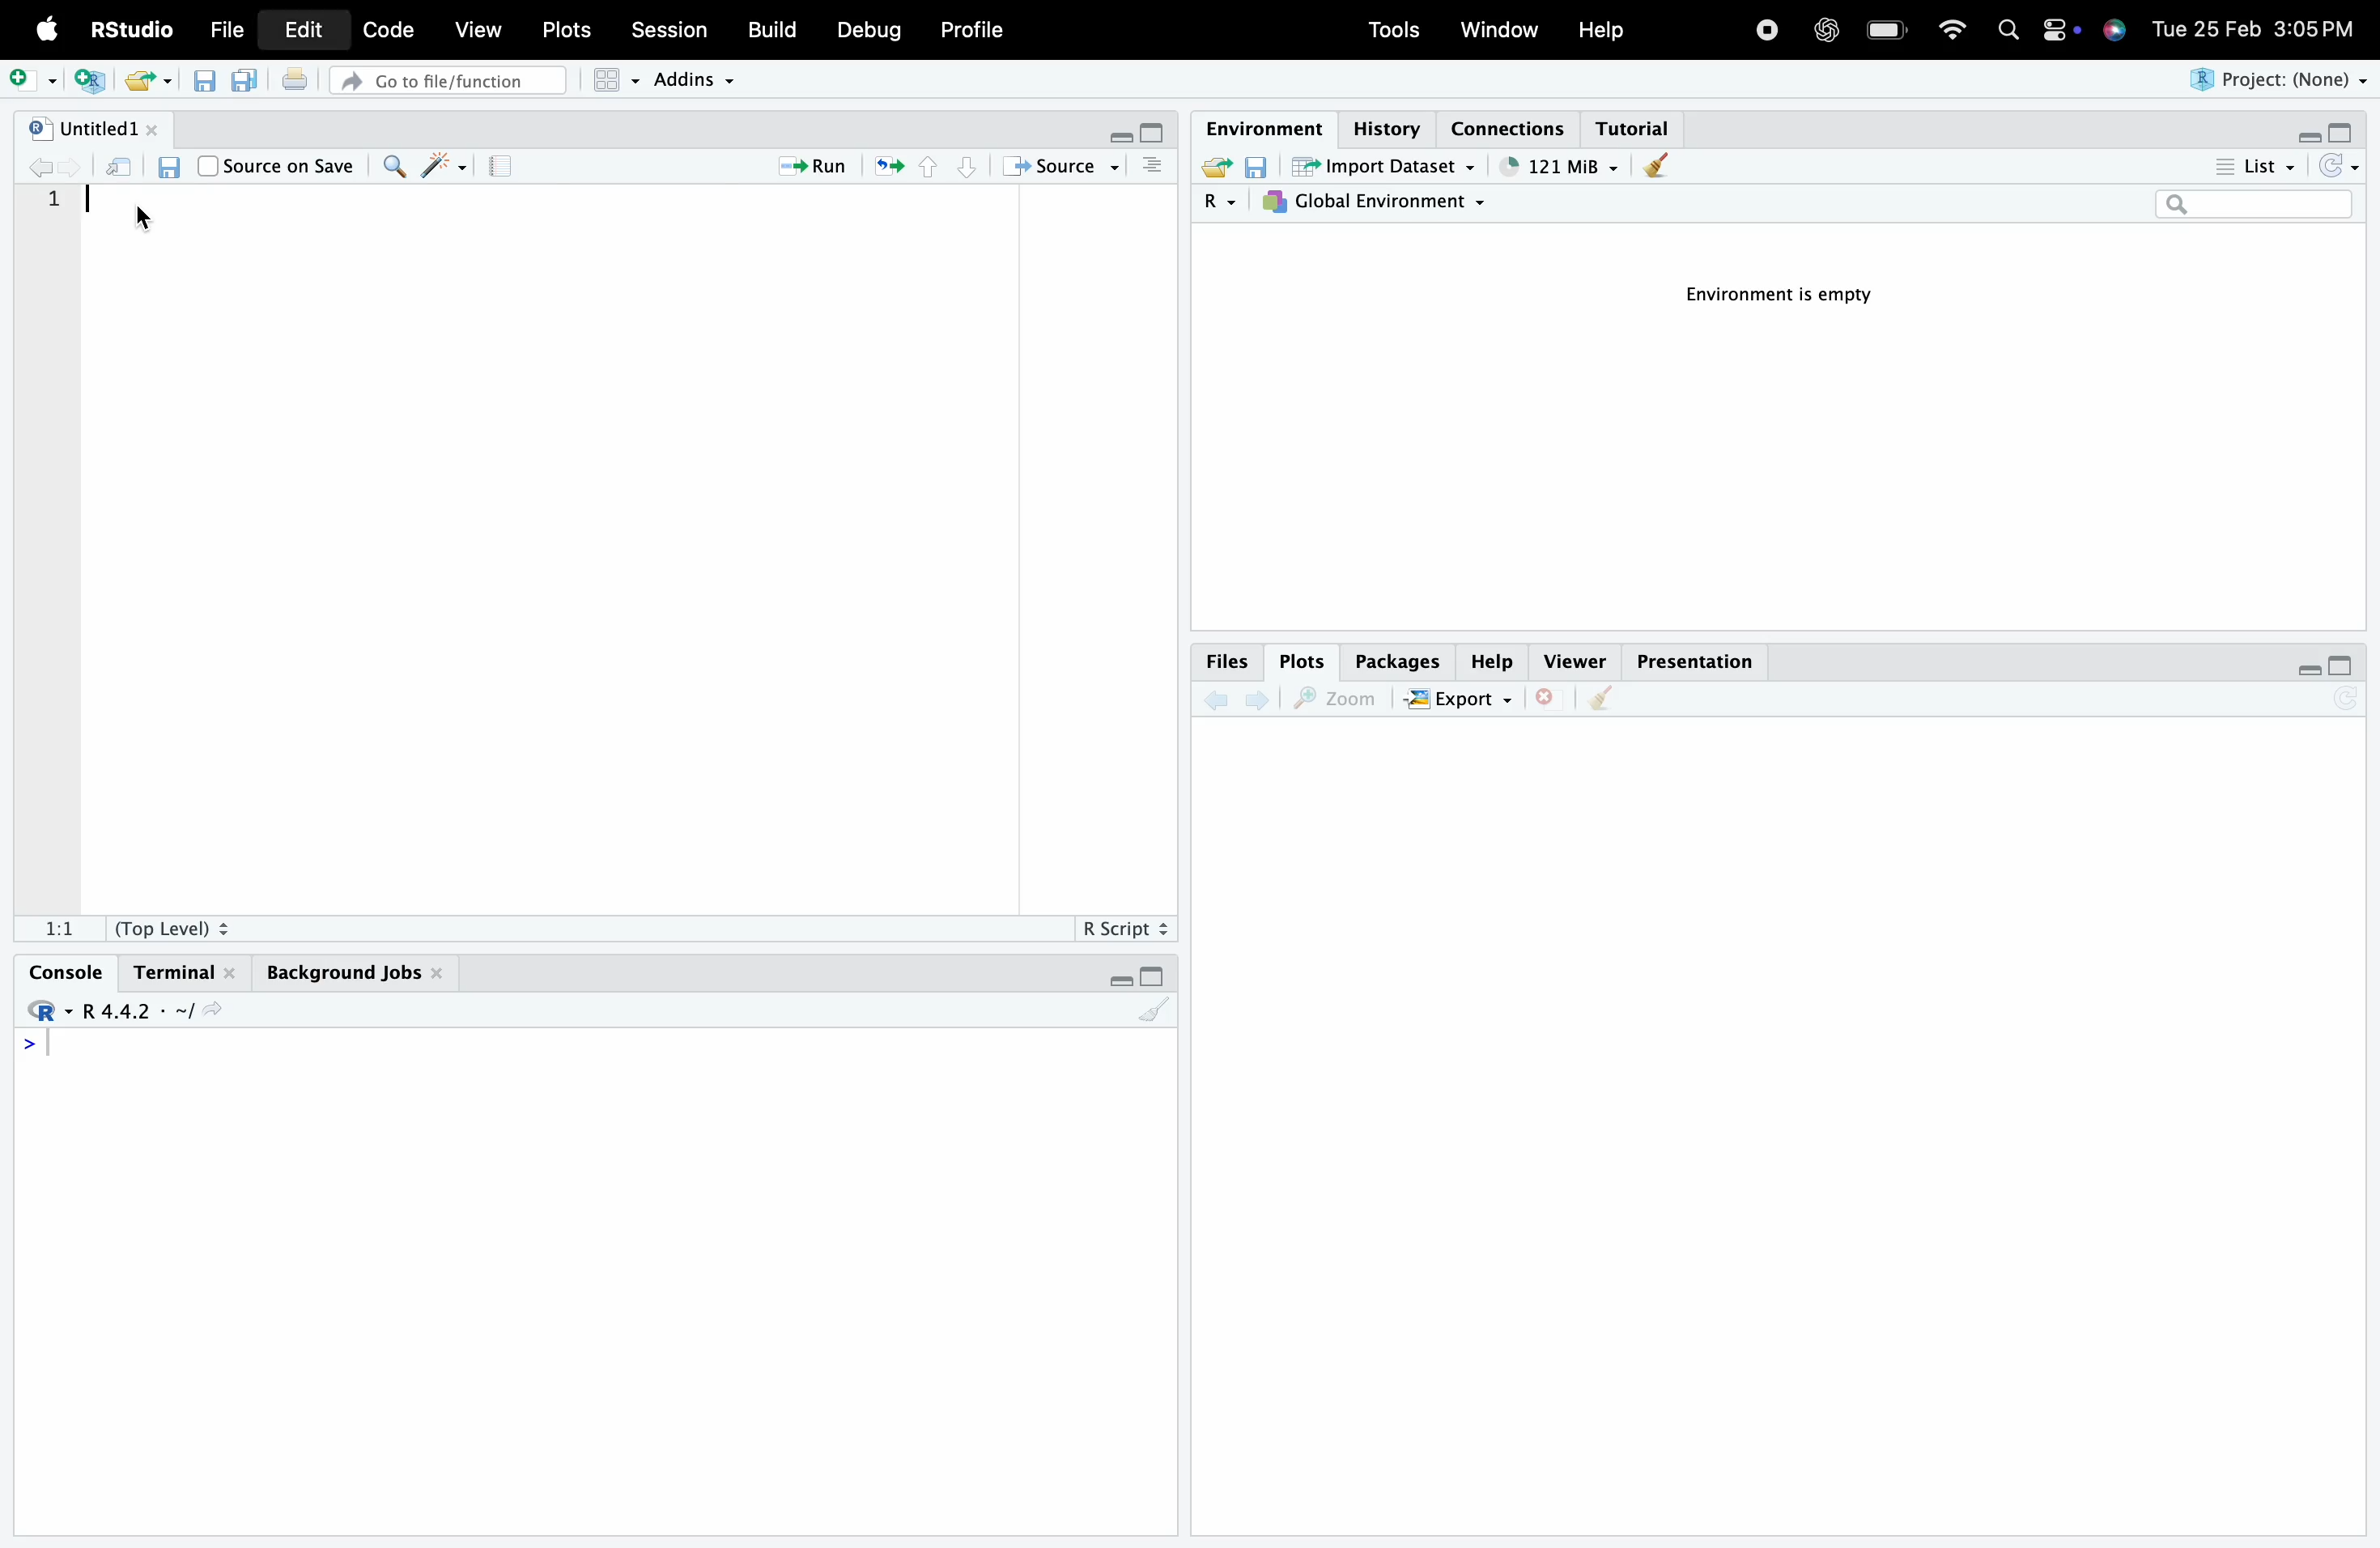 This screenshot has height=1548, width=2380. What do you see at coordinates (1556, 165) in the screenshot?
I see `121kib used by R session (Source: Windows System)` at bounding box center [1556, 165].